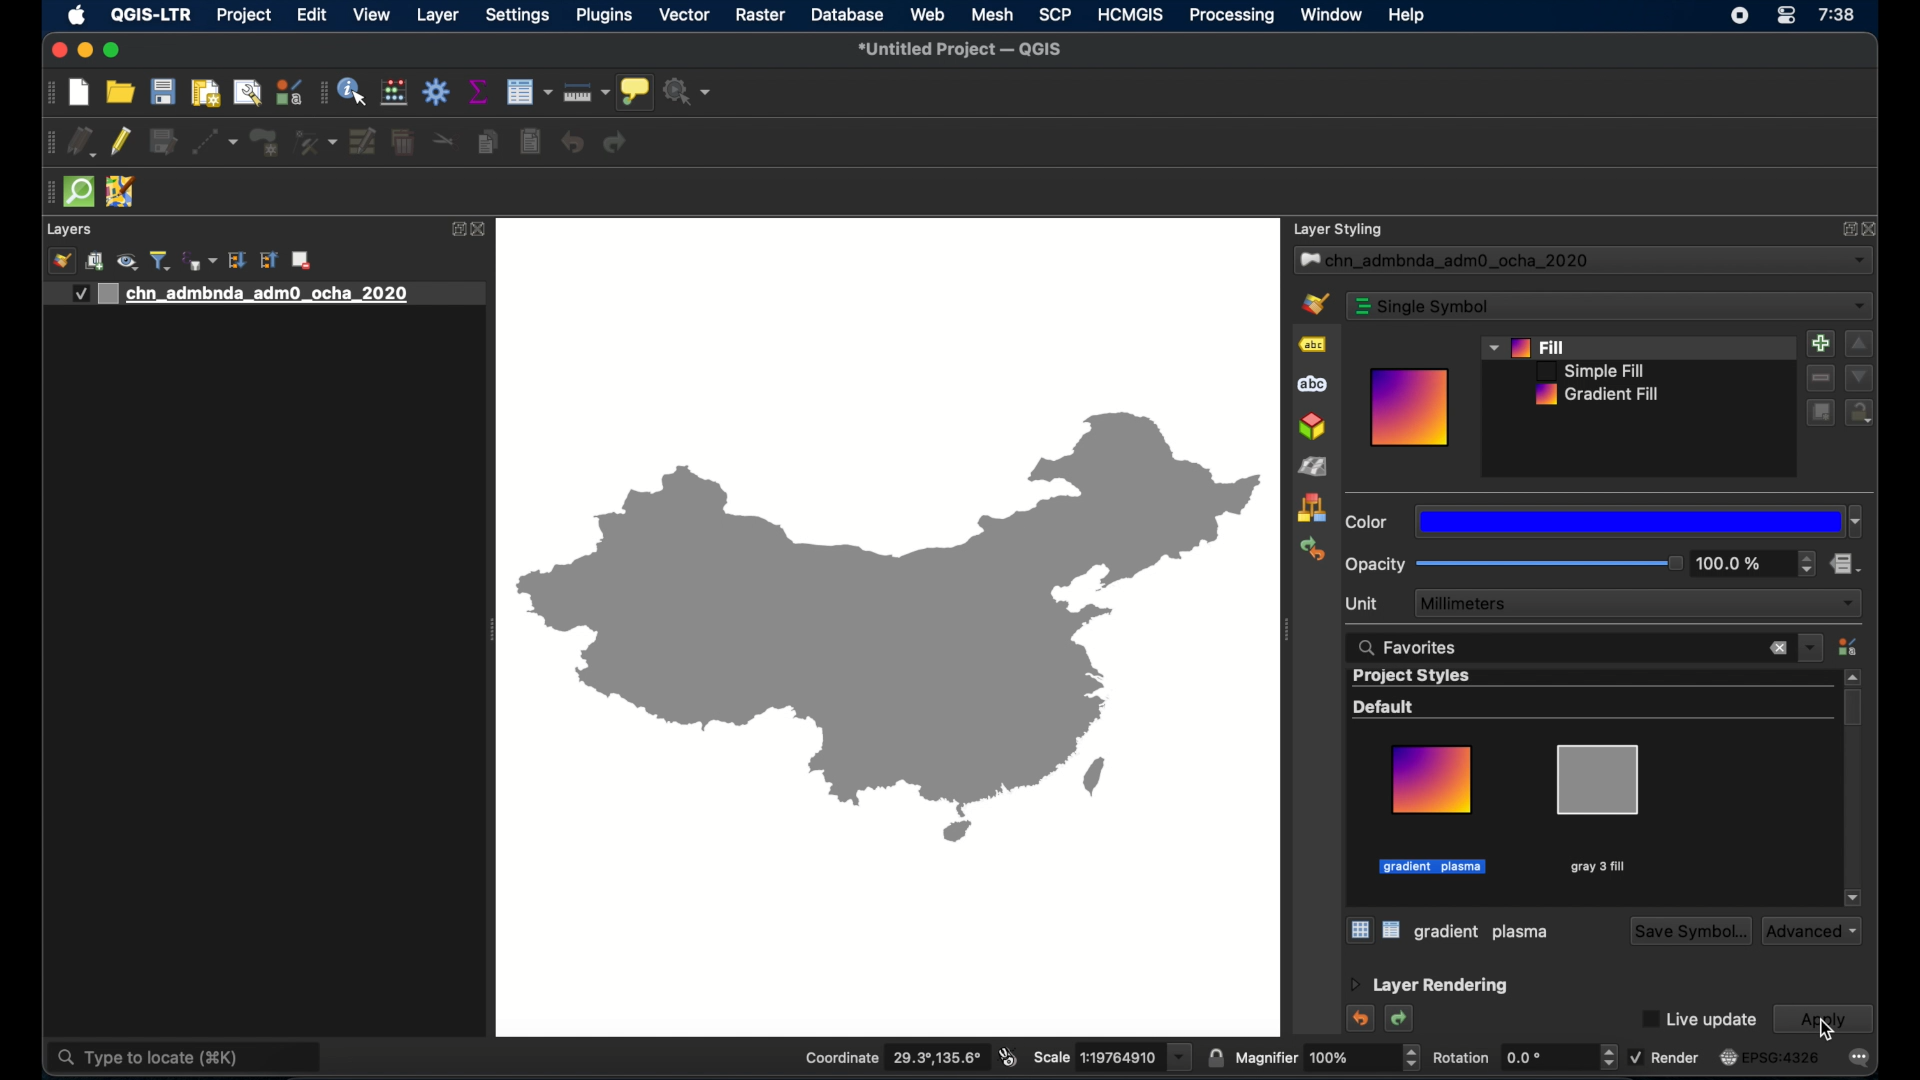 Image resolution: width=1920 pixels, height=1080 pixels. What do you see at coordinates (121, 141) in the screenshot?
I see `toggle editing` at bounding box center [121, 141].